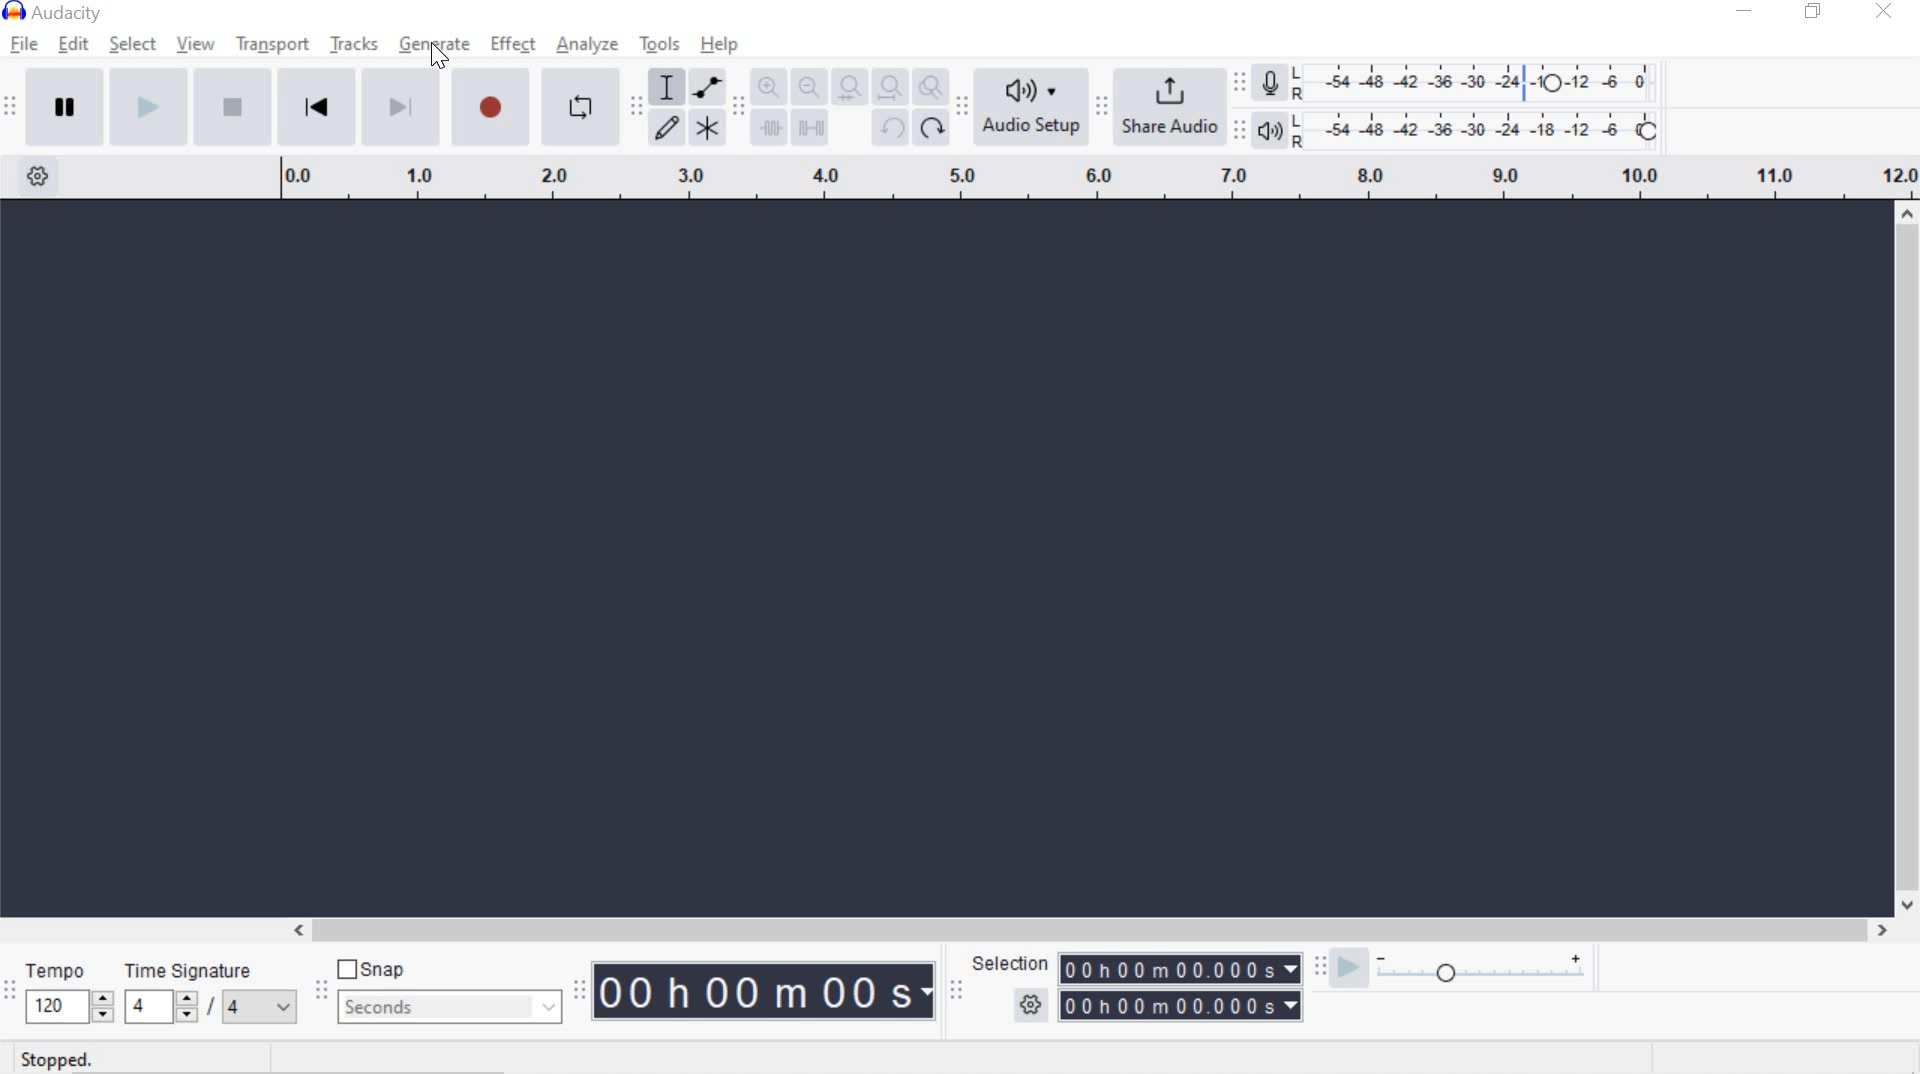 The height and width of the screenshot is (1074, 1920). Describe the element at coordinates (1481, 129) in the screenshot. I see `Playback level` at that location.